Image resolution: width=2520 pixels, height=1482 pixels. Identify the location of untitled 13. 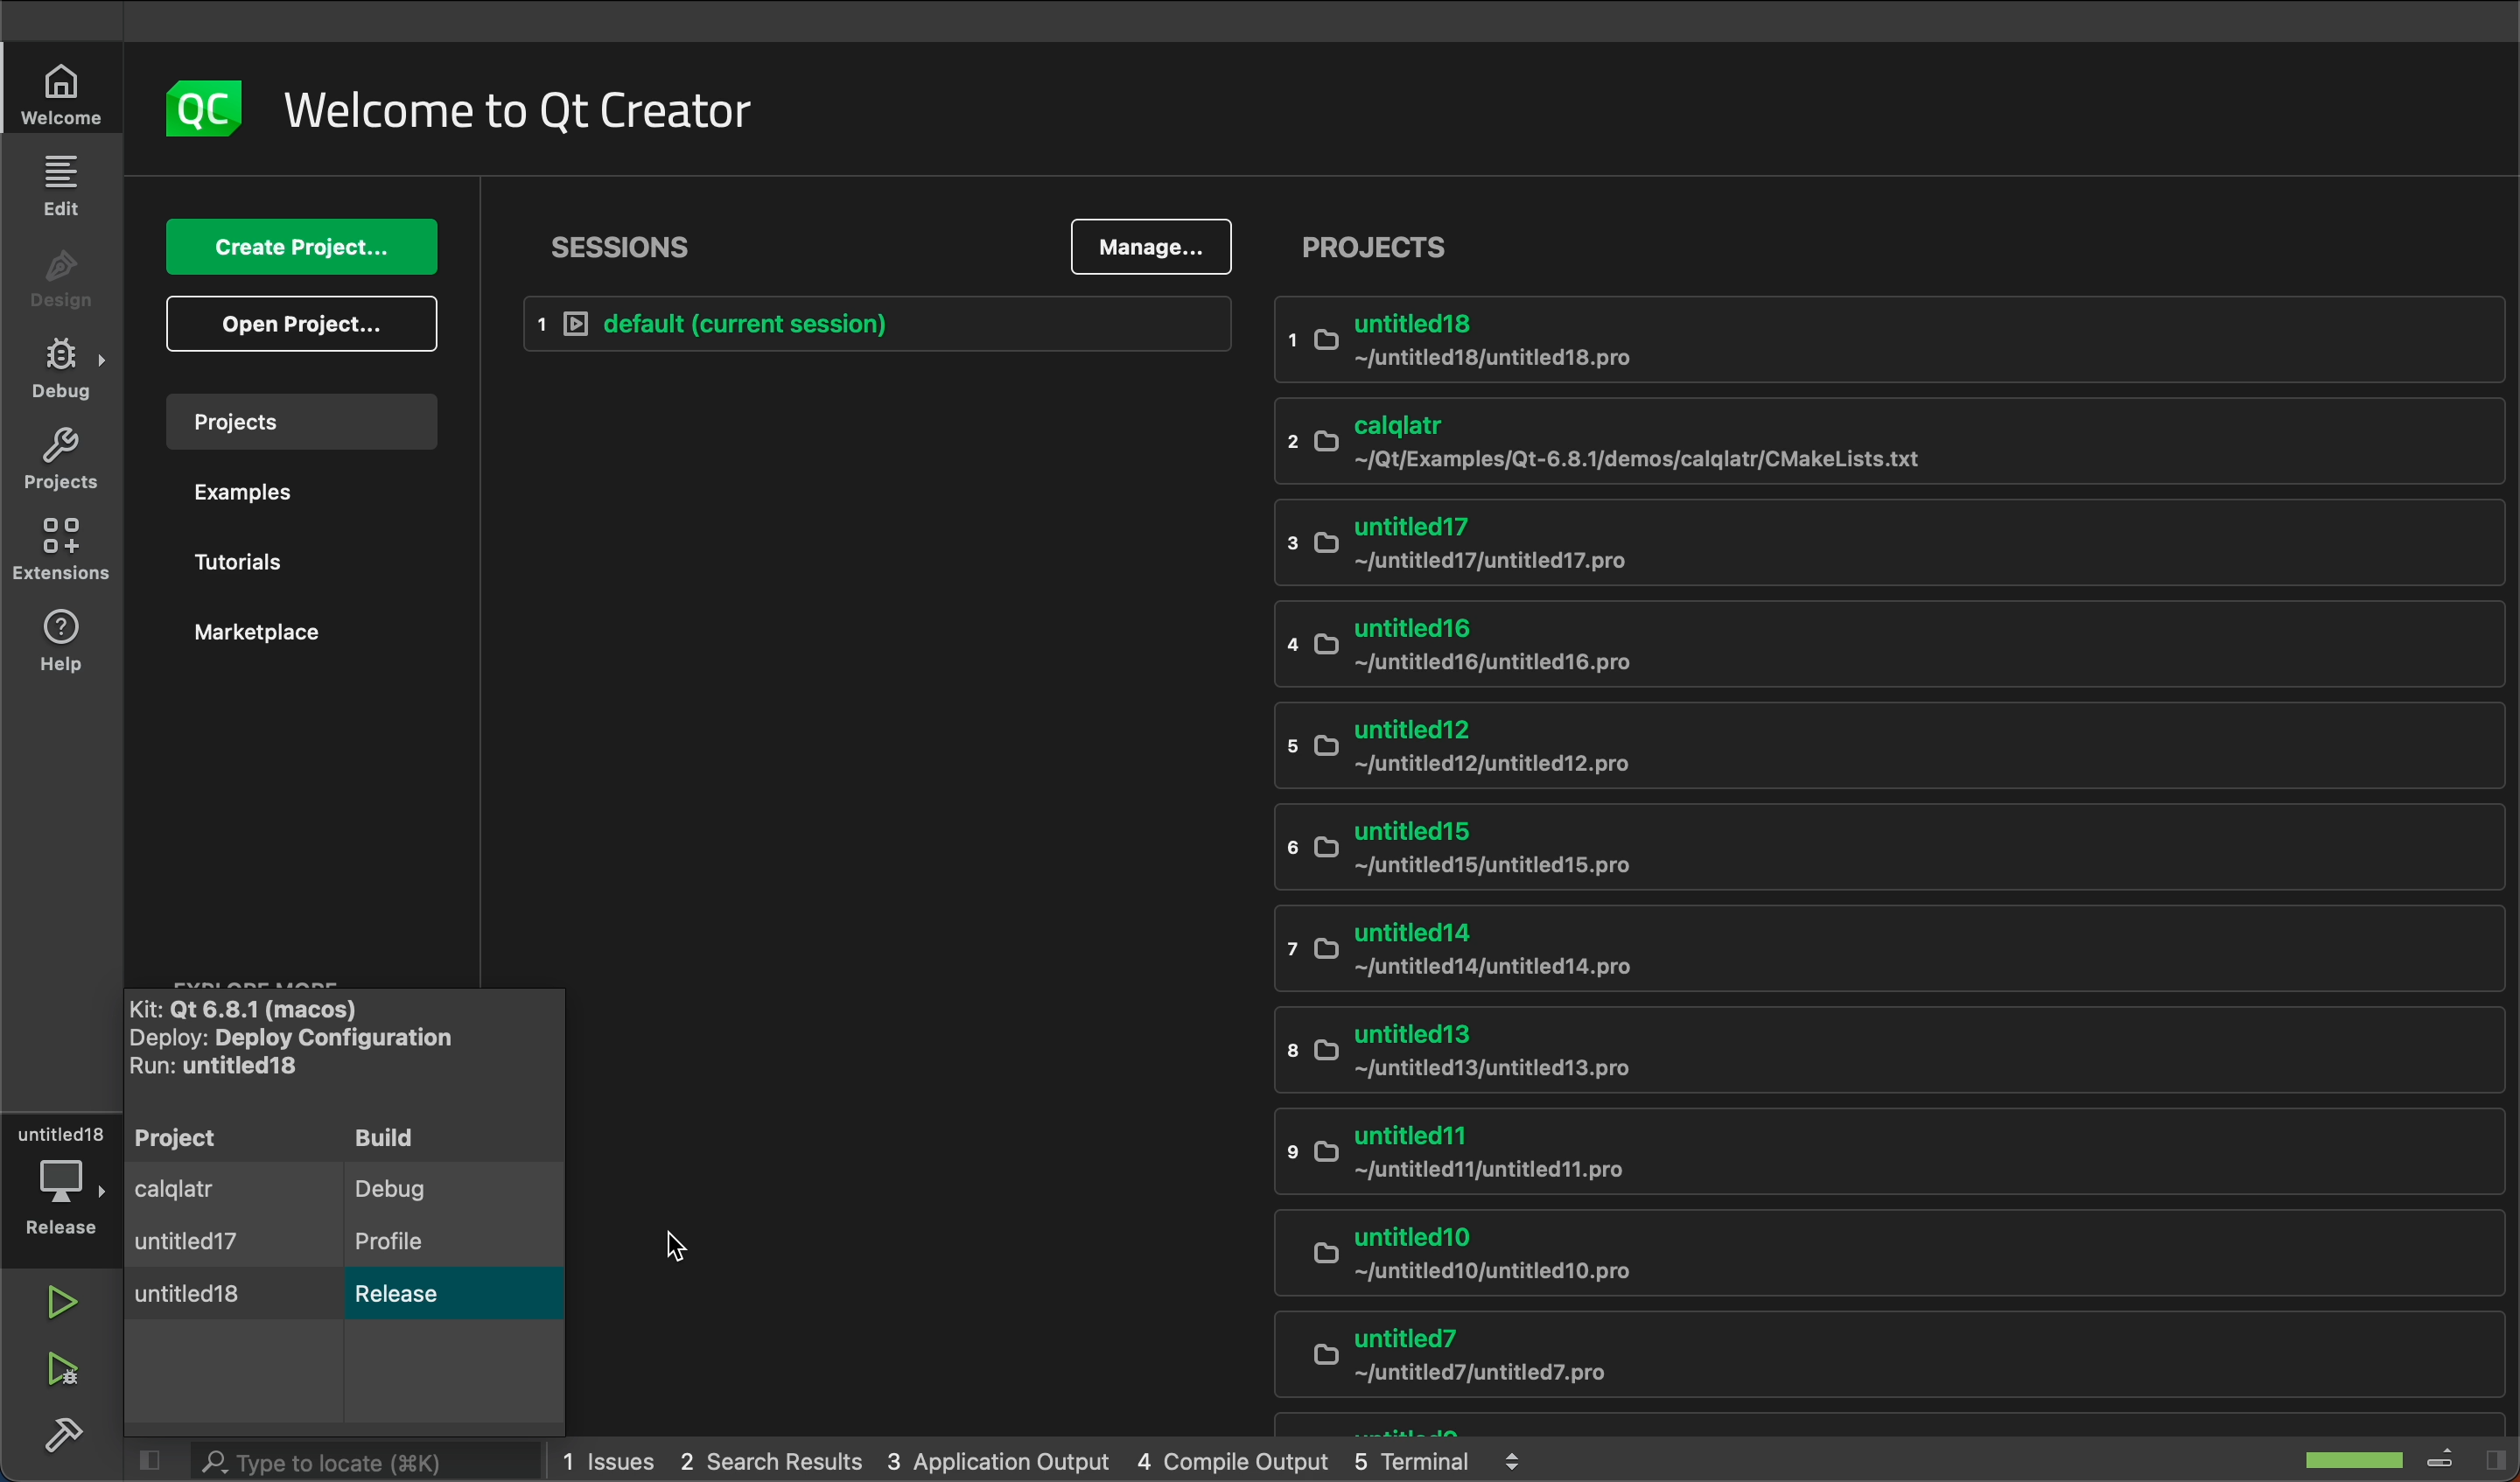
(1805, 1051).